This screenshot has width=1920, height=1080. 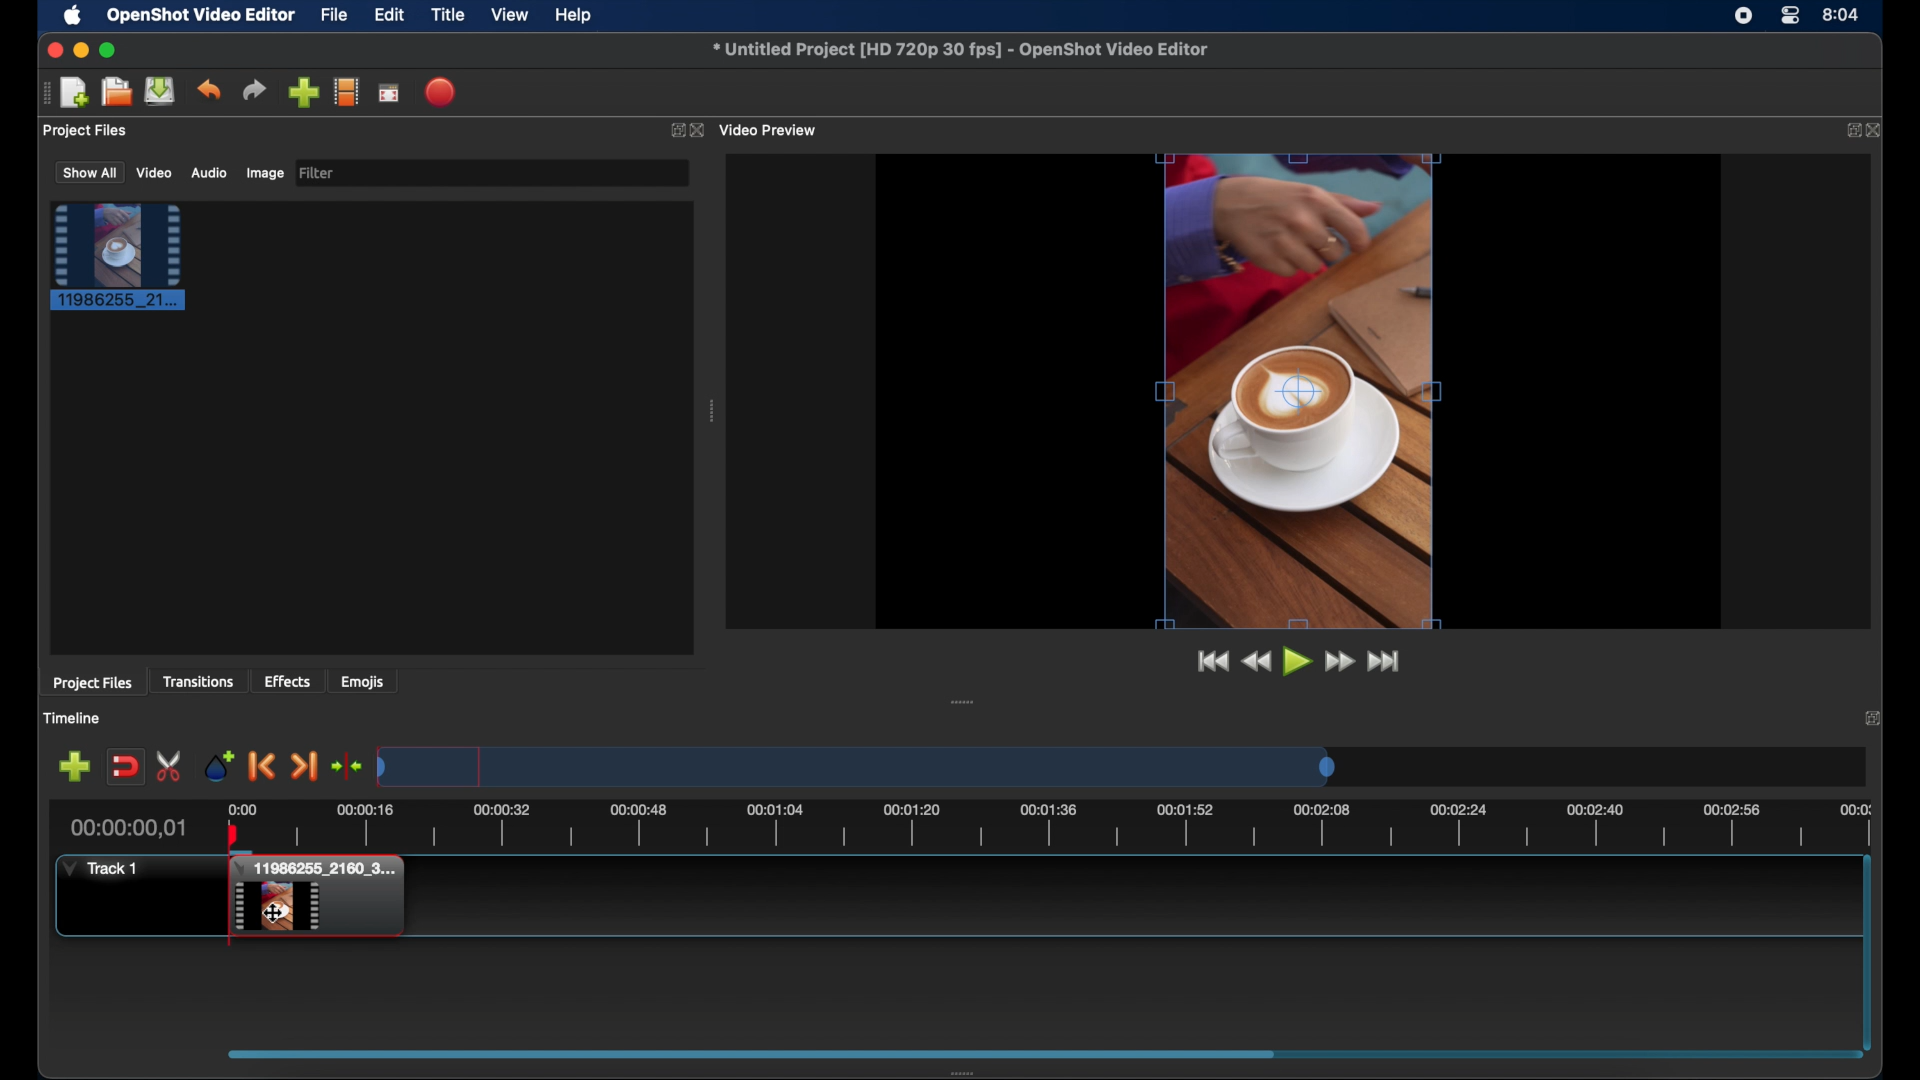 I want to click on jump to start, so click(x=1212, y=661).